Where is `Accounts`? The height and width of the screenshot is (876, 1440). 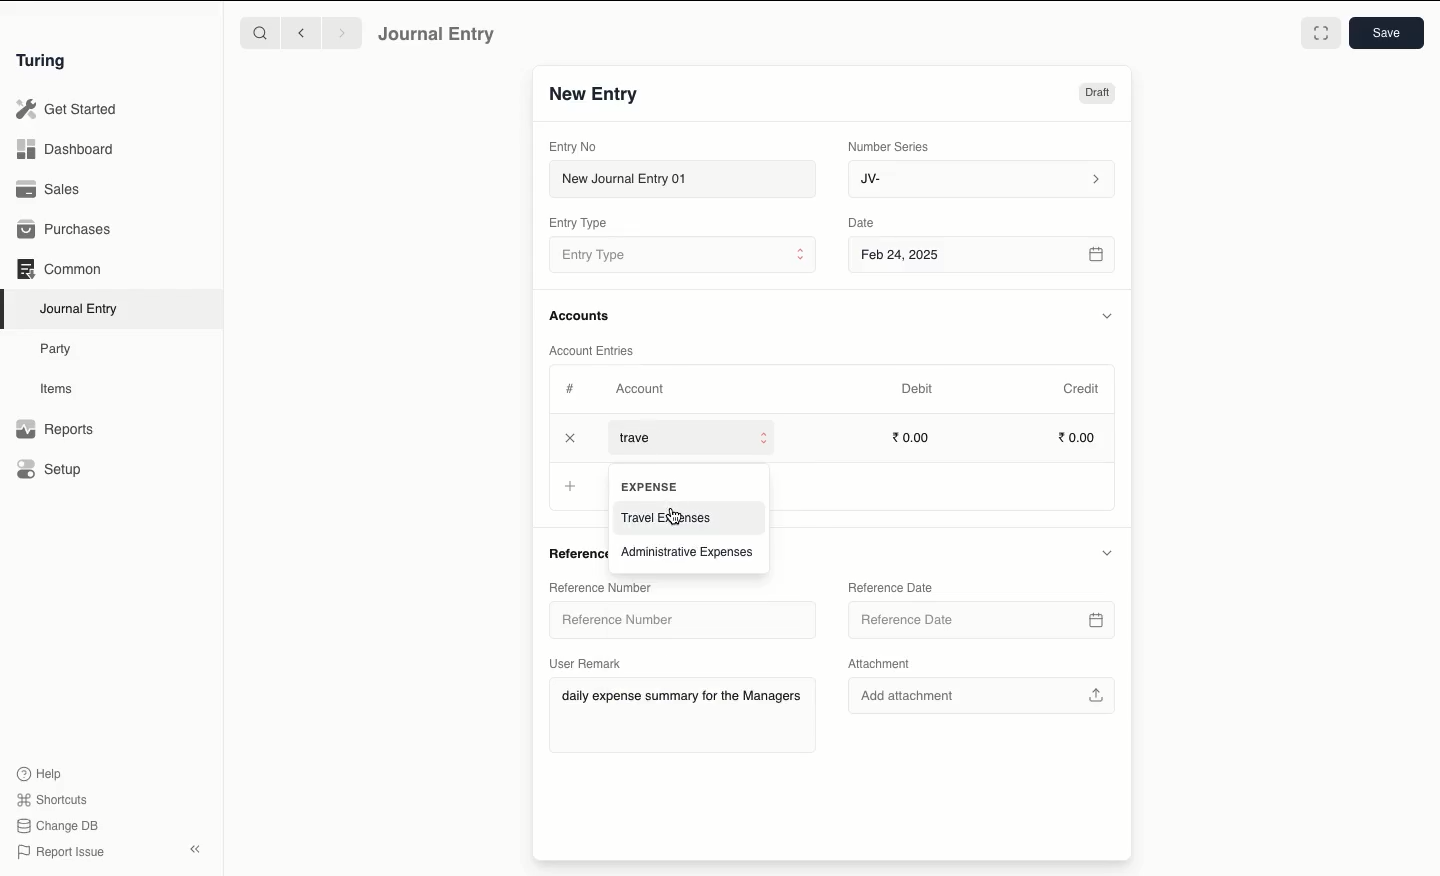 Accounts is located at coordinates (581, 316).